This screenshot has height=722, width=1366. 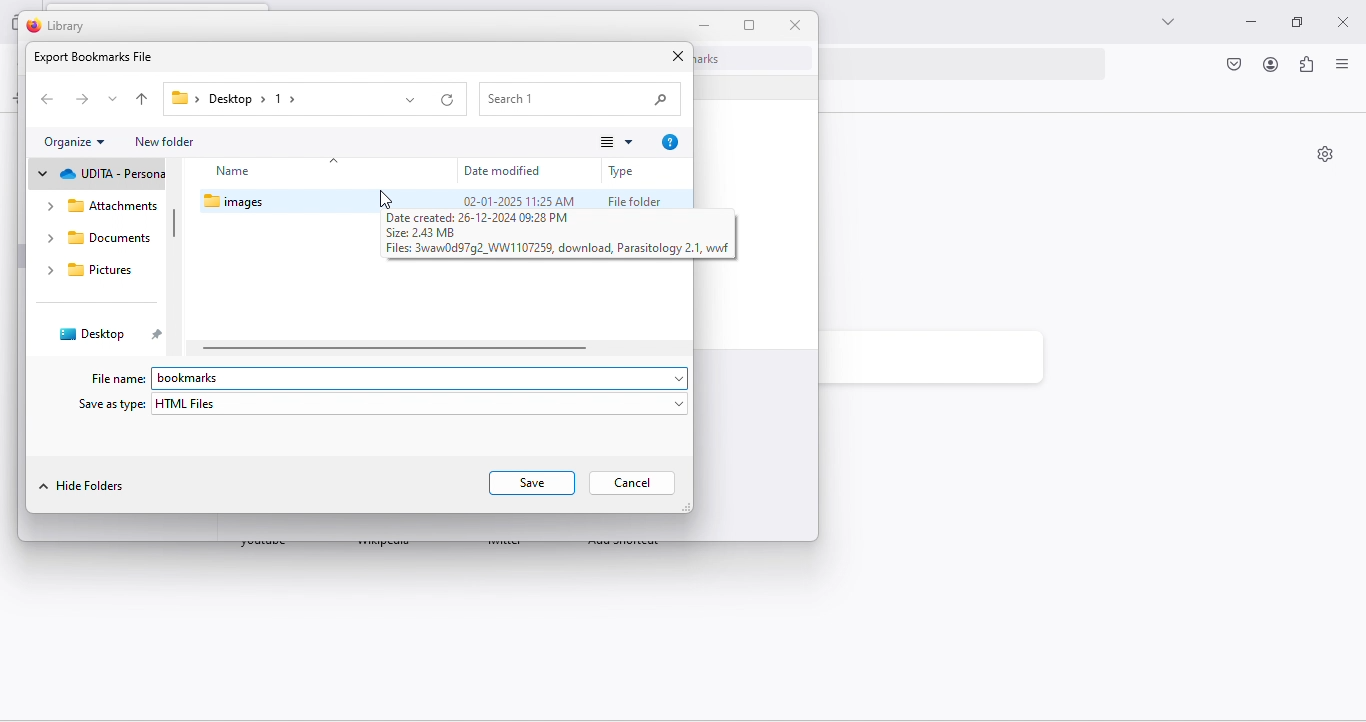 I want to click on pictures, so click(x=87, y=270).